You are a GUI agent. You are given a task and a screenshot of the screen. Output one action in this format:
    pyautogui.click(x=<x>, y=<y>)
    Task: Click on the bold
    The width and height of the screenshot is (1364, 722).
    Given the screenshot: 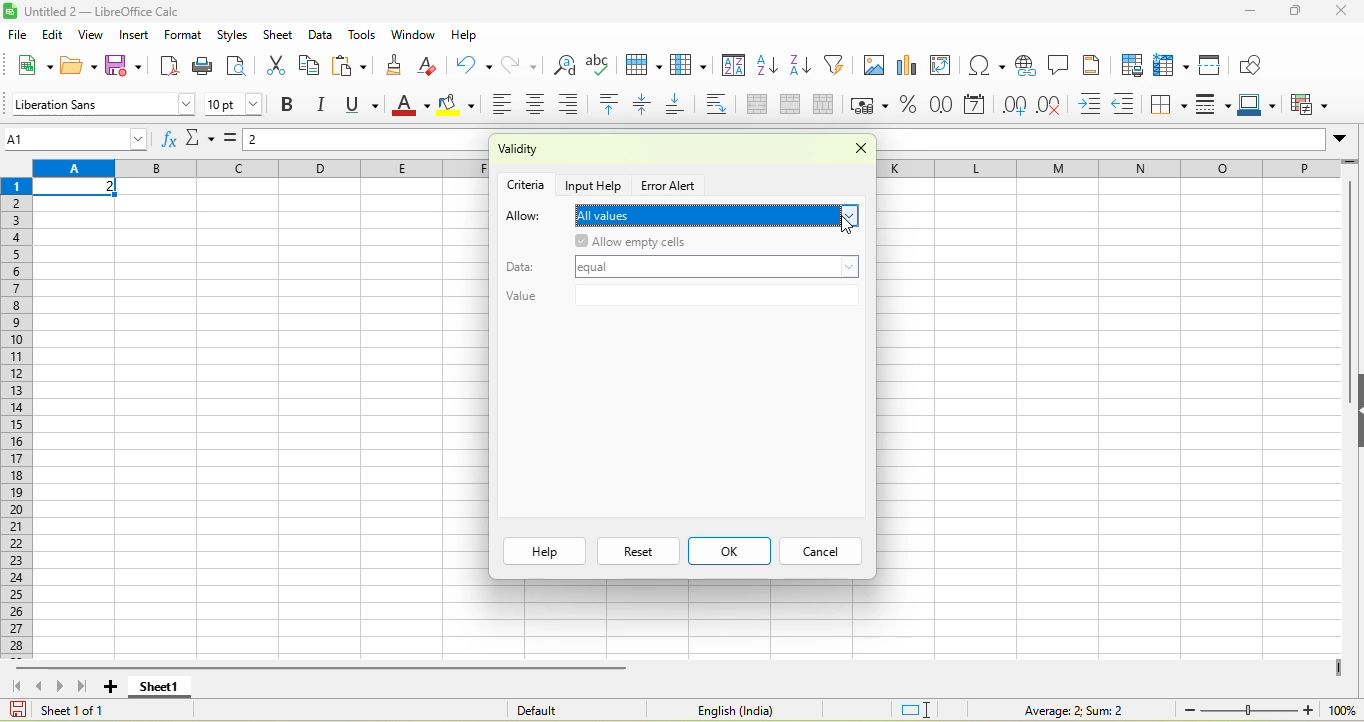 What is the action you would take?
    pyautogui.click(x=289, y=106)
    